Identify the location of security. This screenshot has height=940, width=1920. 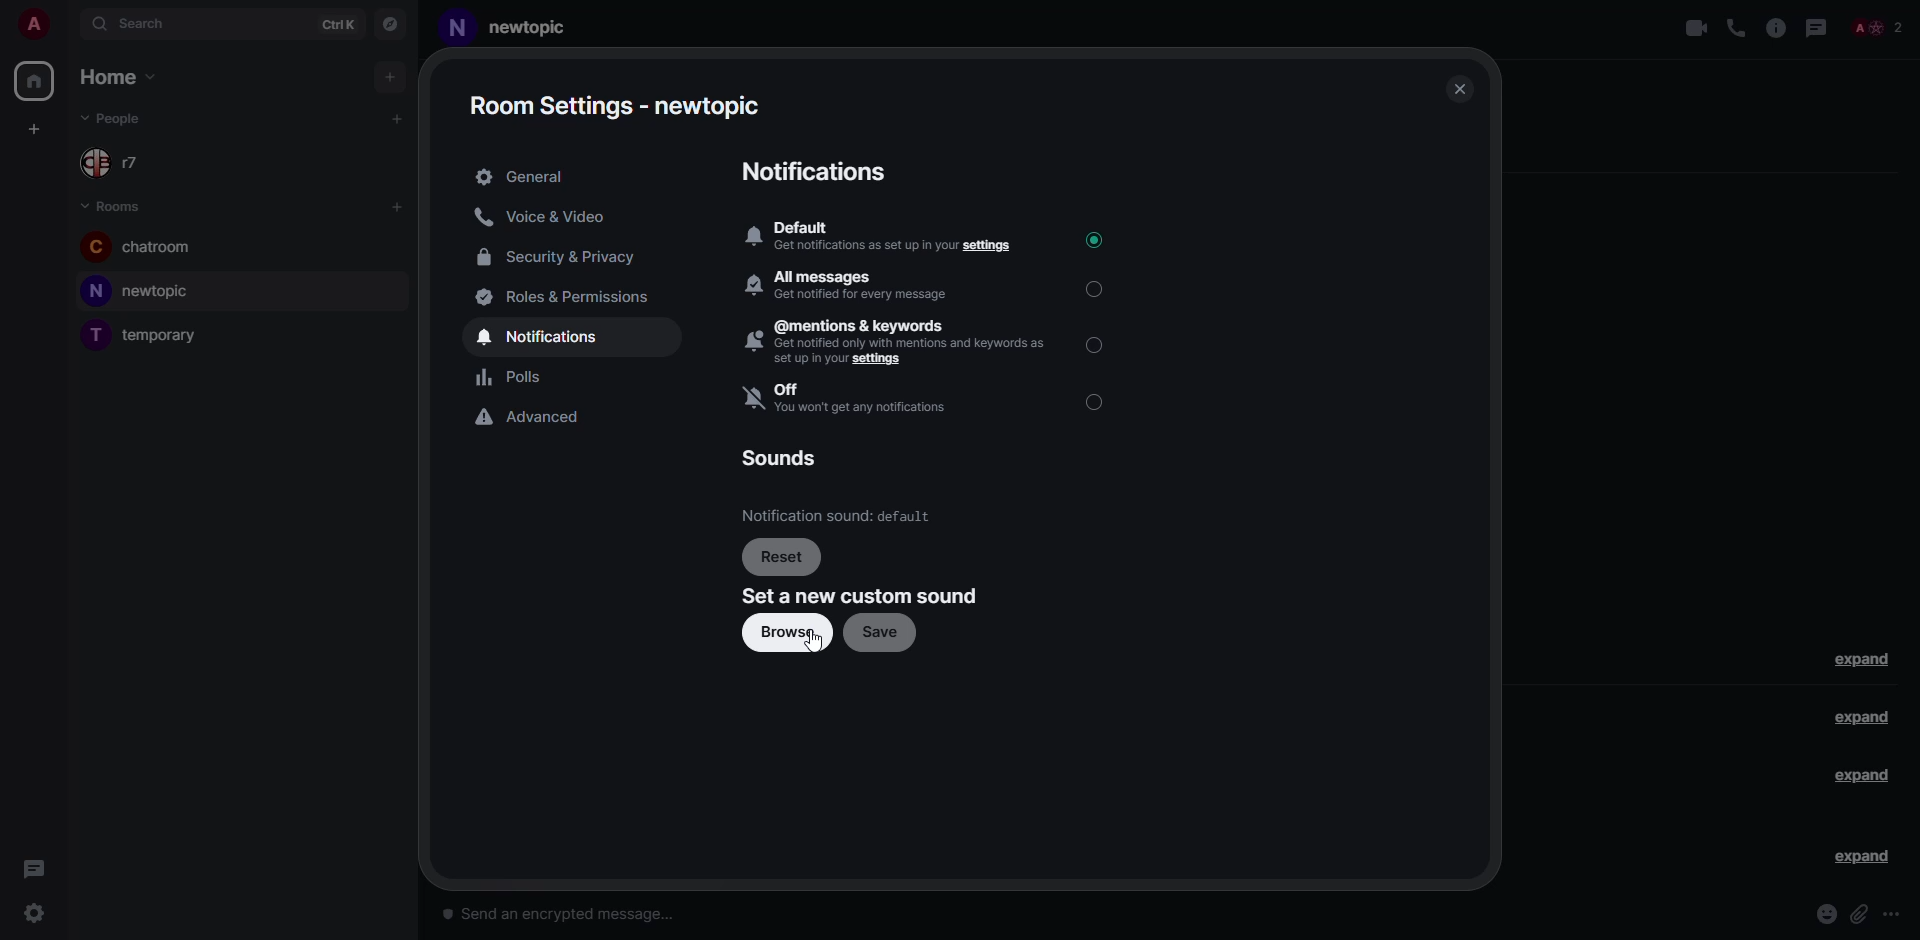
(560, 256).